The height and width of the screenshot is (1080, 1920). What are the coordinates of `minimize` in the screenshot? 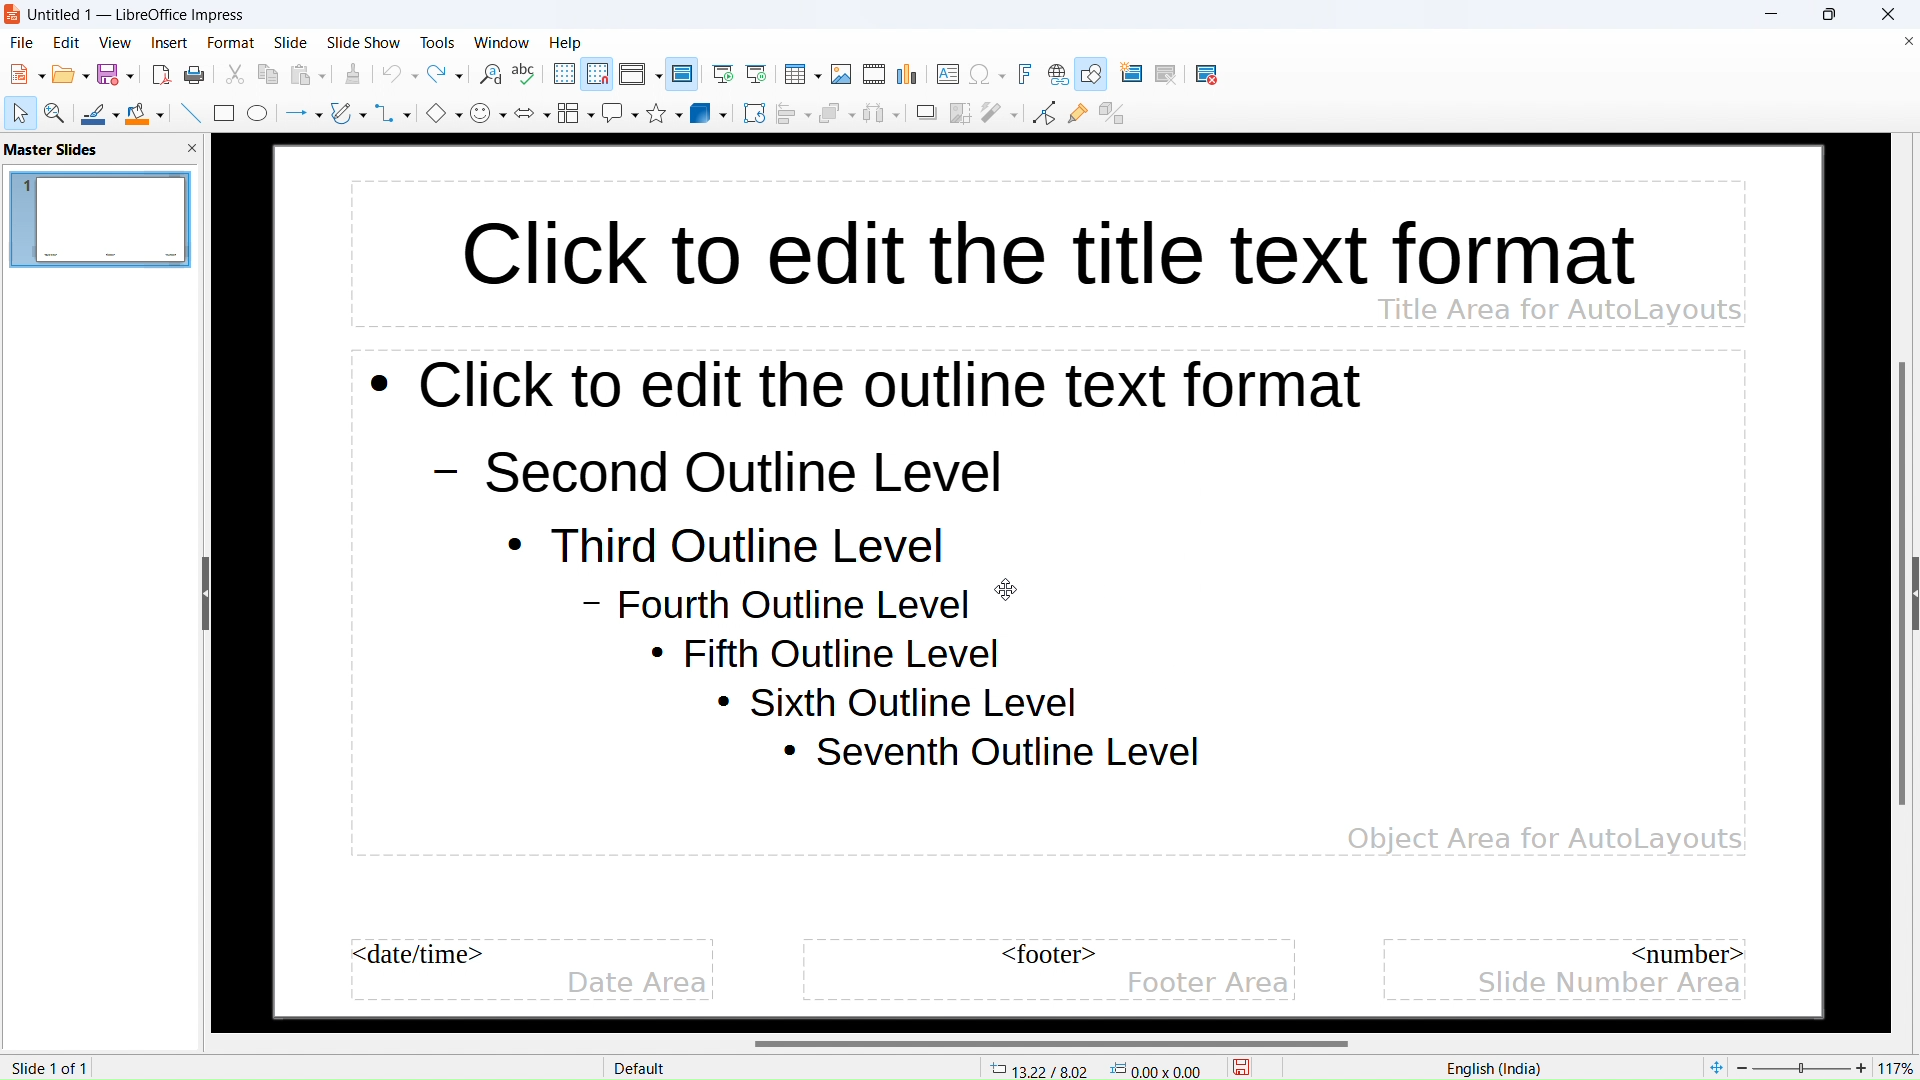 It's located at (1772, 14).